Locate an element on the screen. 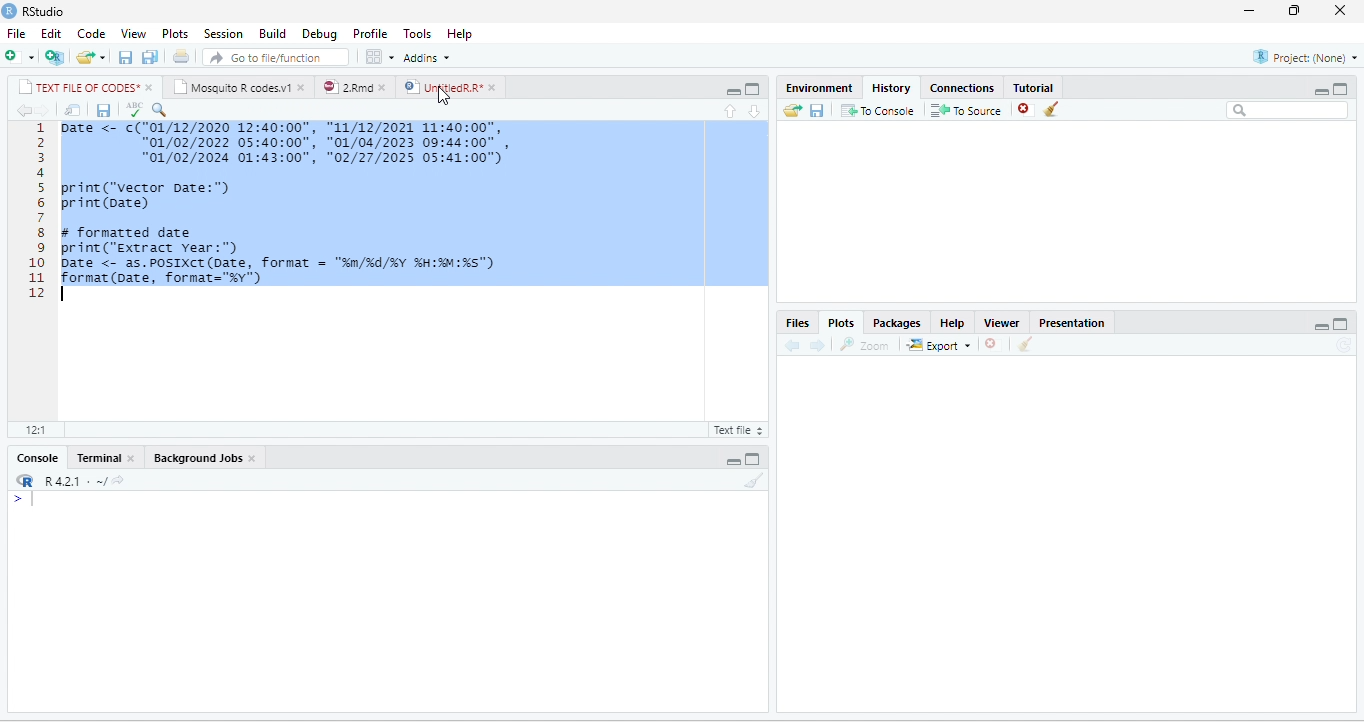 The height and width of the screenshot is (722, 1364). close is located at coordinates (132, 457).